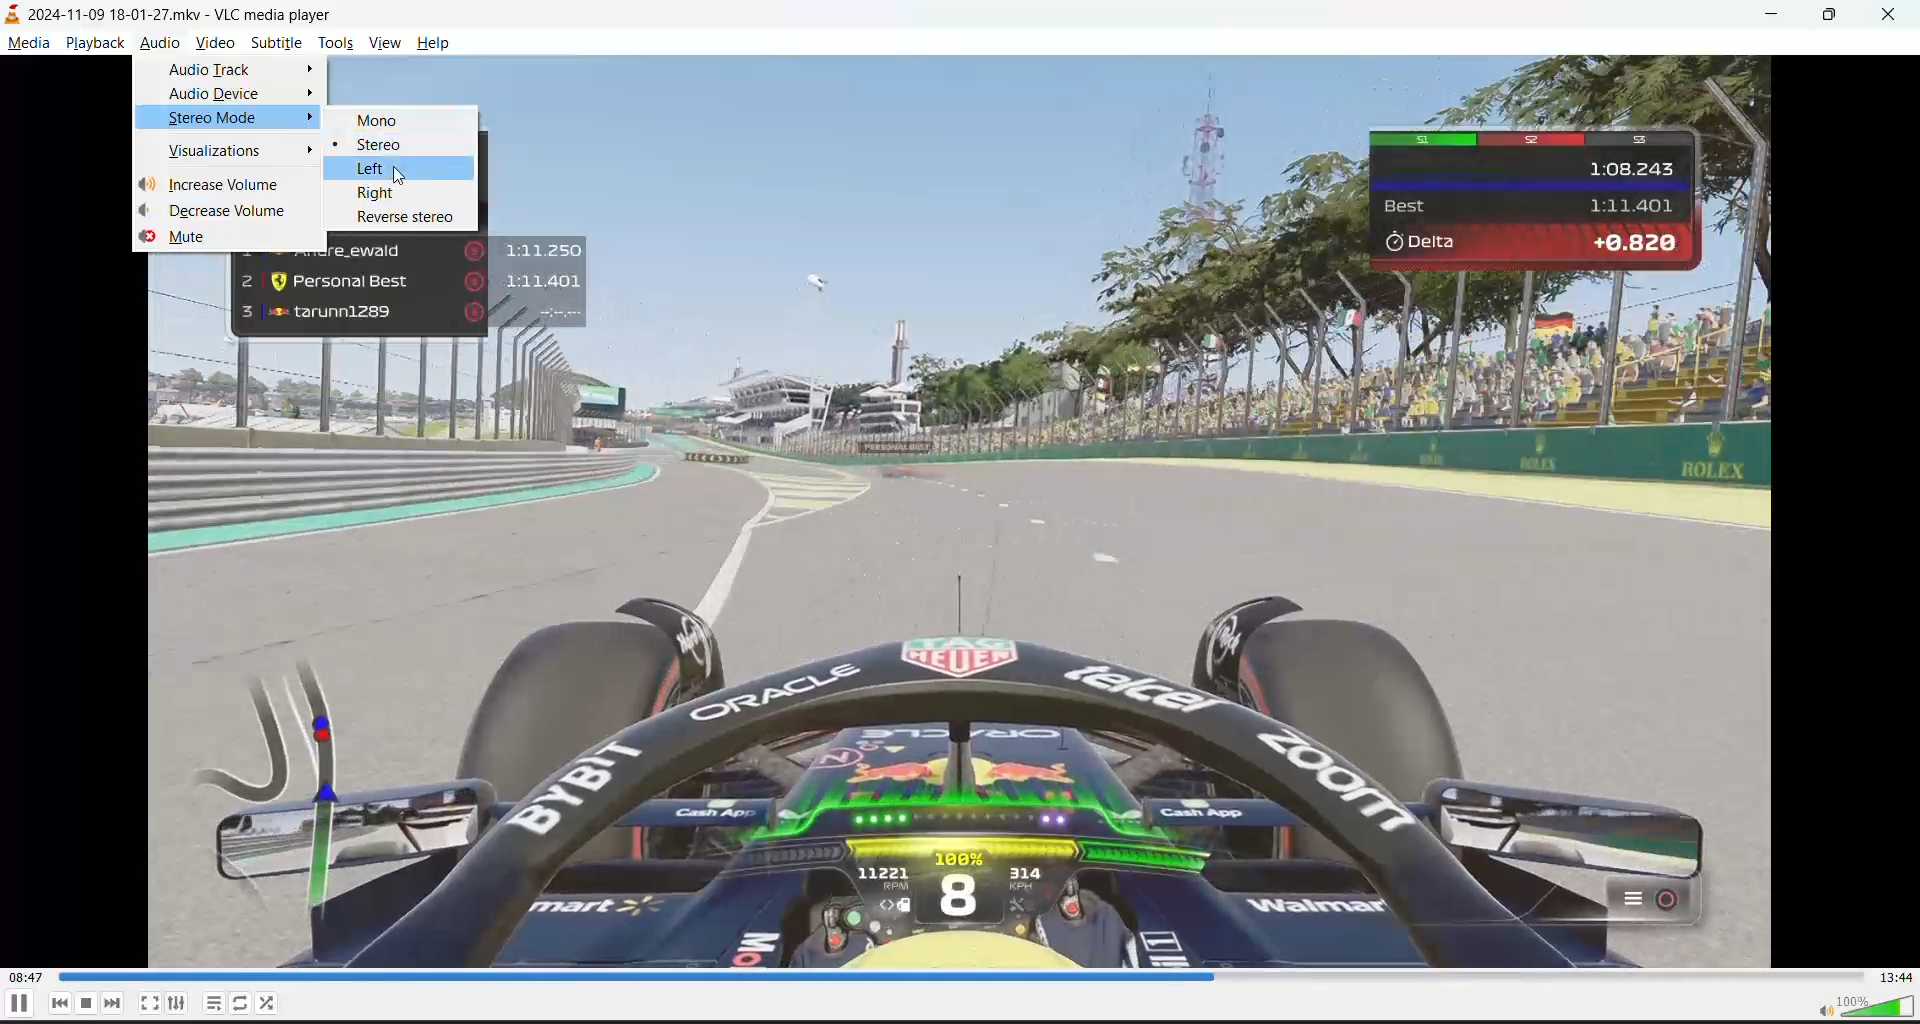 The width and height of the screenshot is (1920, 1024). Describe the element at coordinates (243, 1001) in the screenshot. I see `loop` at that location.